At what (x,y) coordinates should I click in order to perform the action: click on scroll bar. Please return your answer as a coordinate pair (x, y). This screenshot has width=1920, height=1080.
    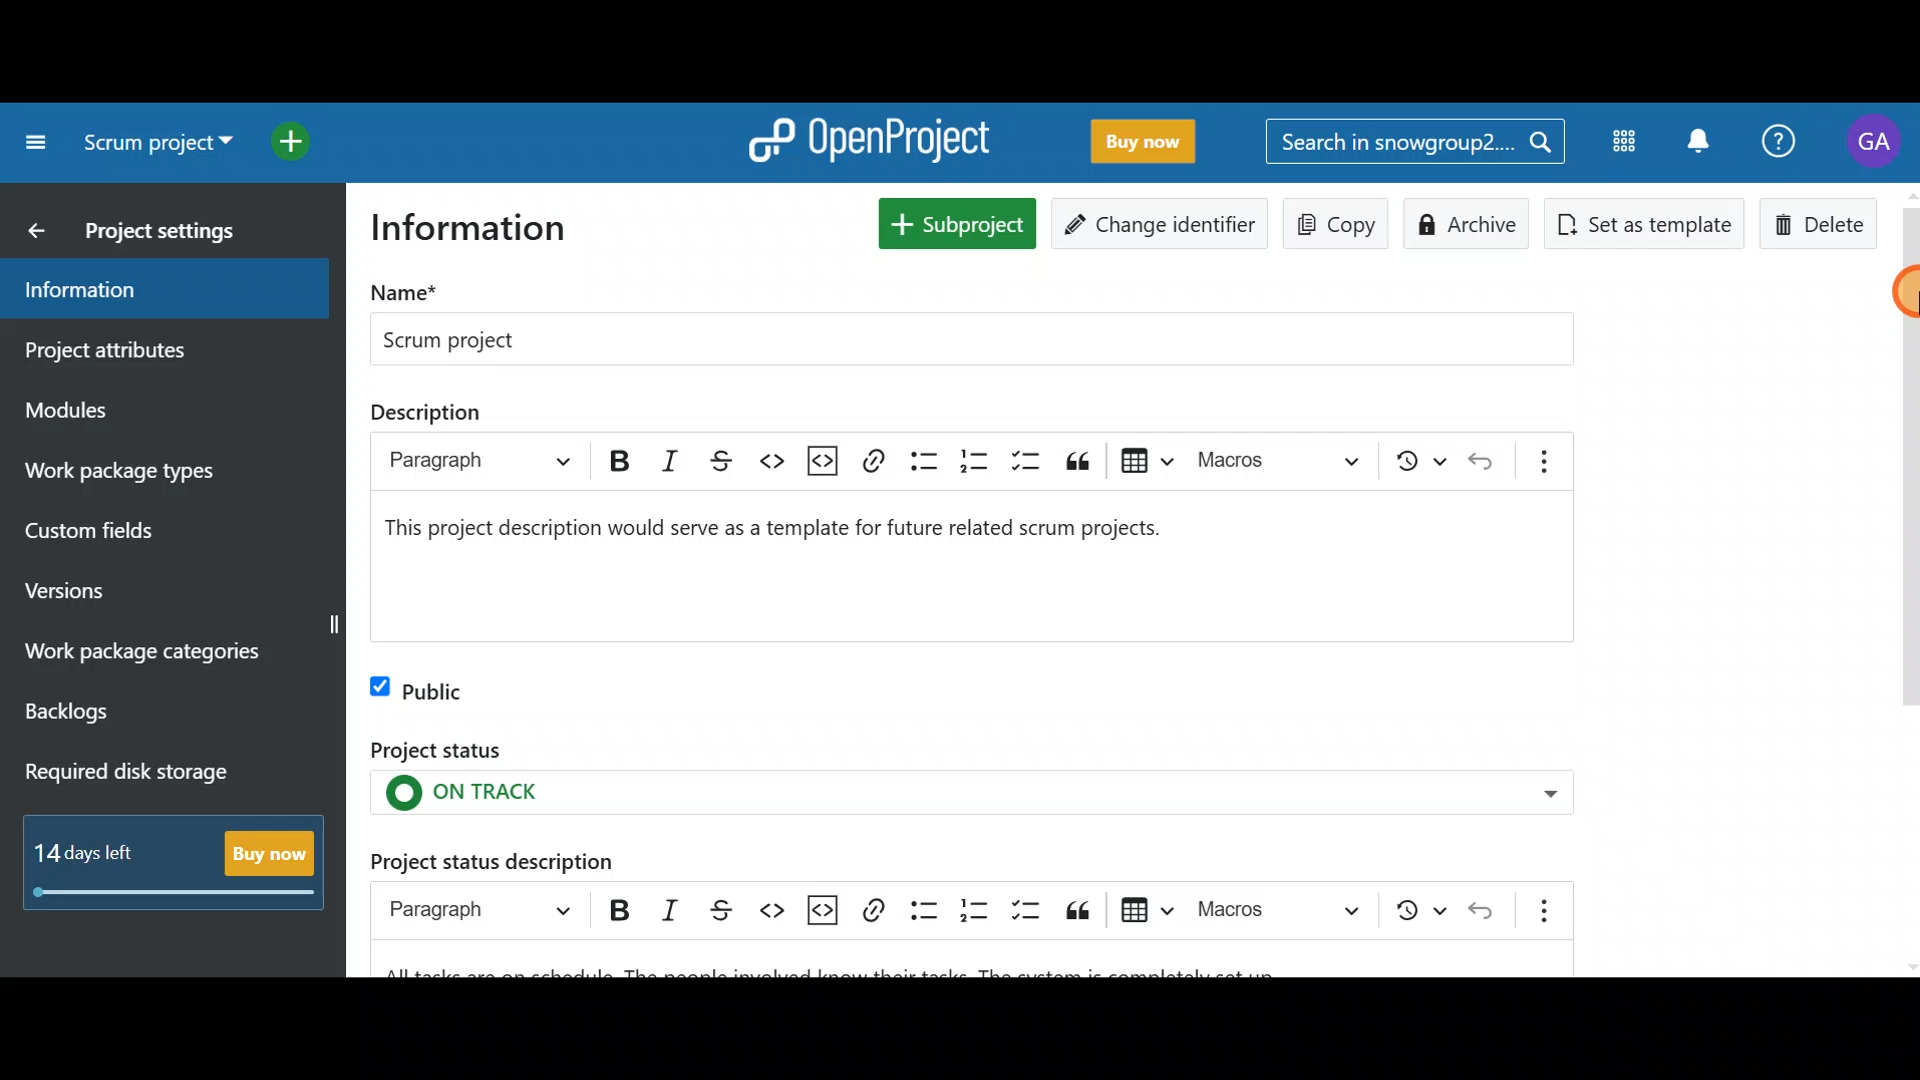
    Looking at the image, I should click on (1912, 580).